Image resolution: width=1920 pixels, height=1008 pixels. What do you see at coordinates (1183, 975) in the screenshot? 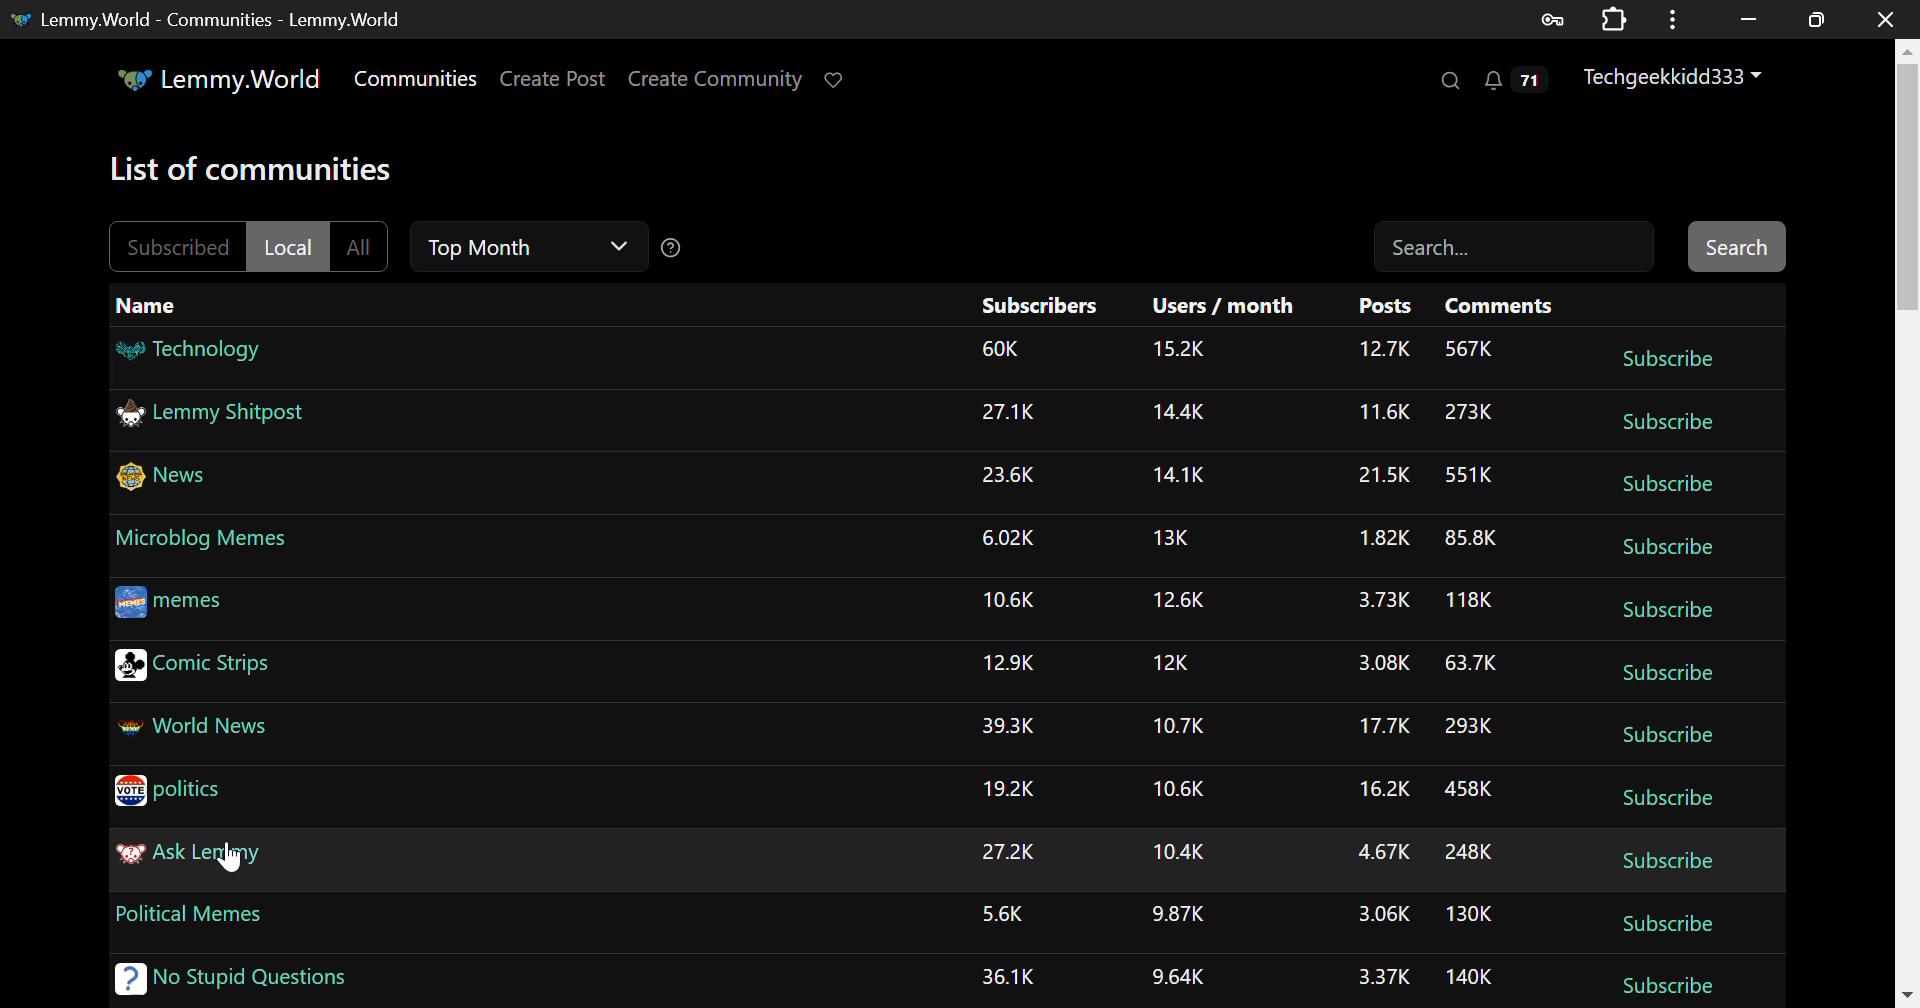
I see `Amount` at bounding box center [1183, 975].